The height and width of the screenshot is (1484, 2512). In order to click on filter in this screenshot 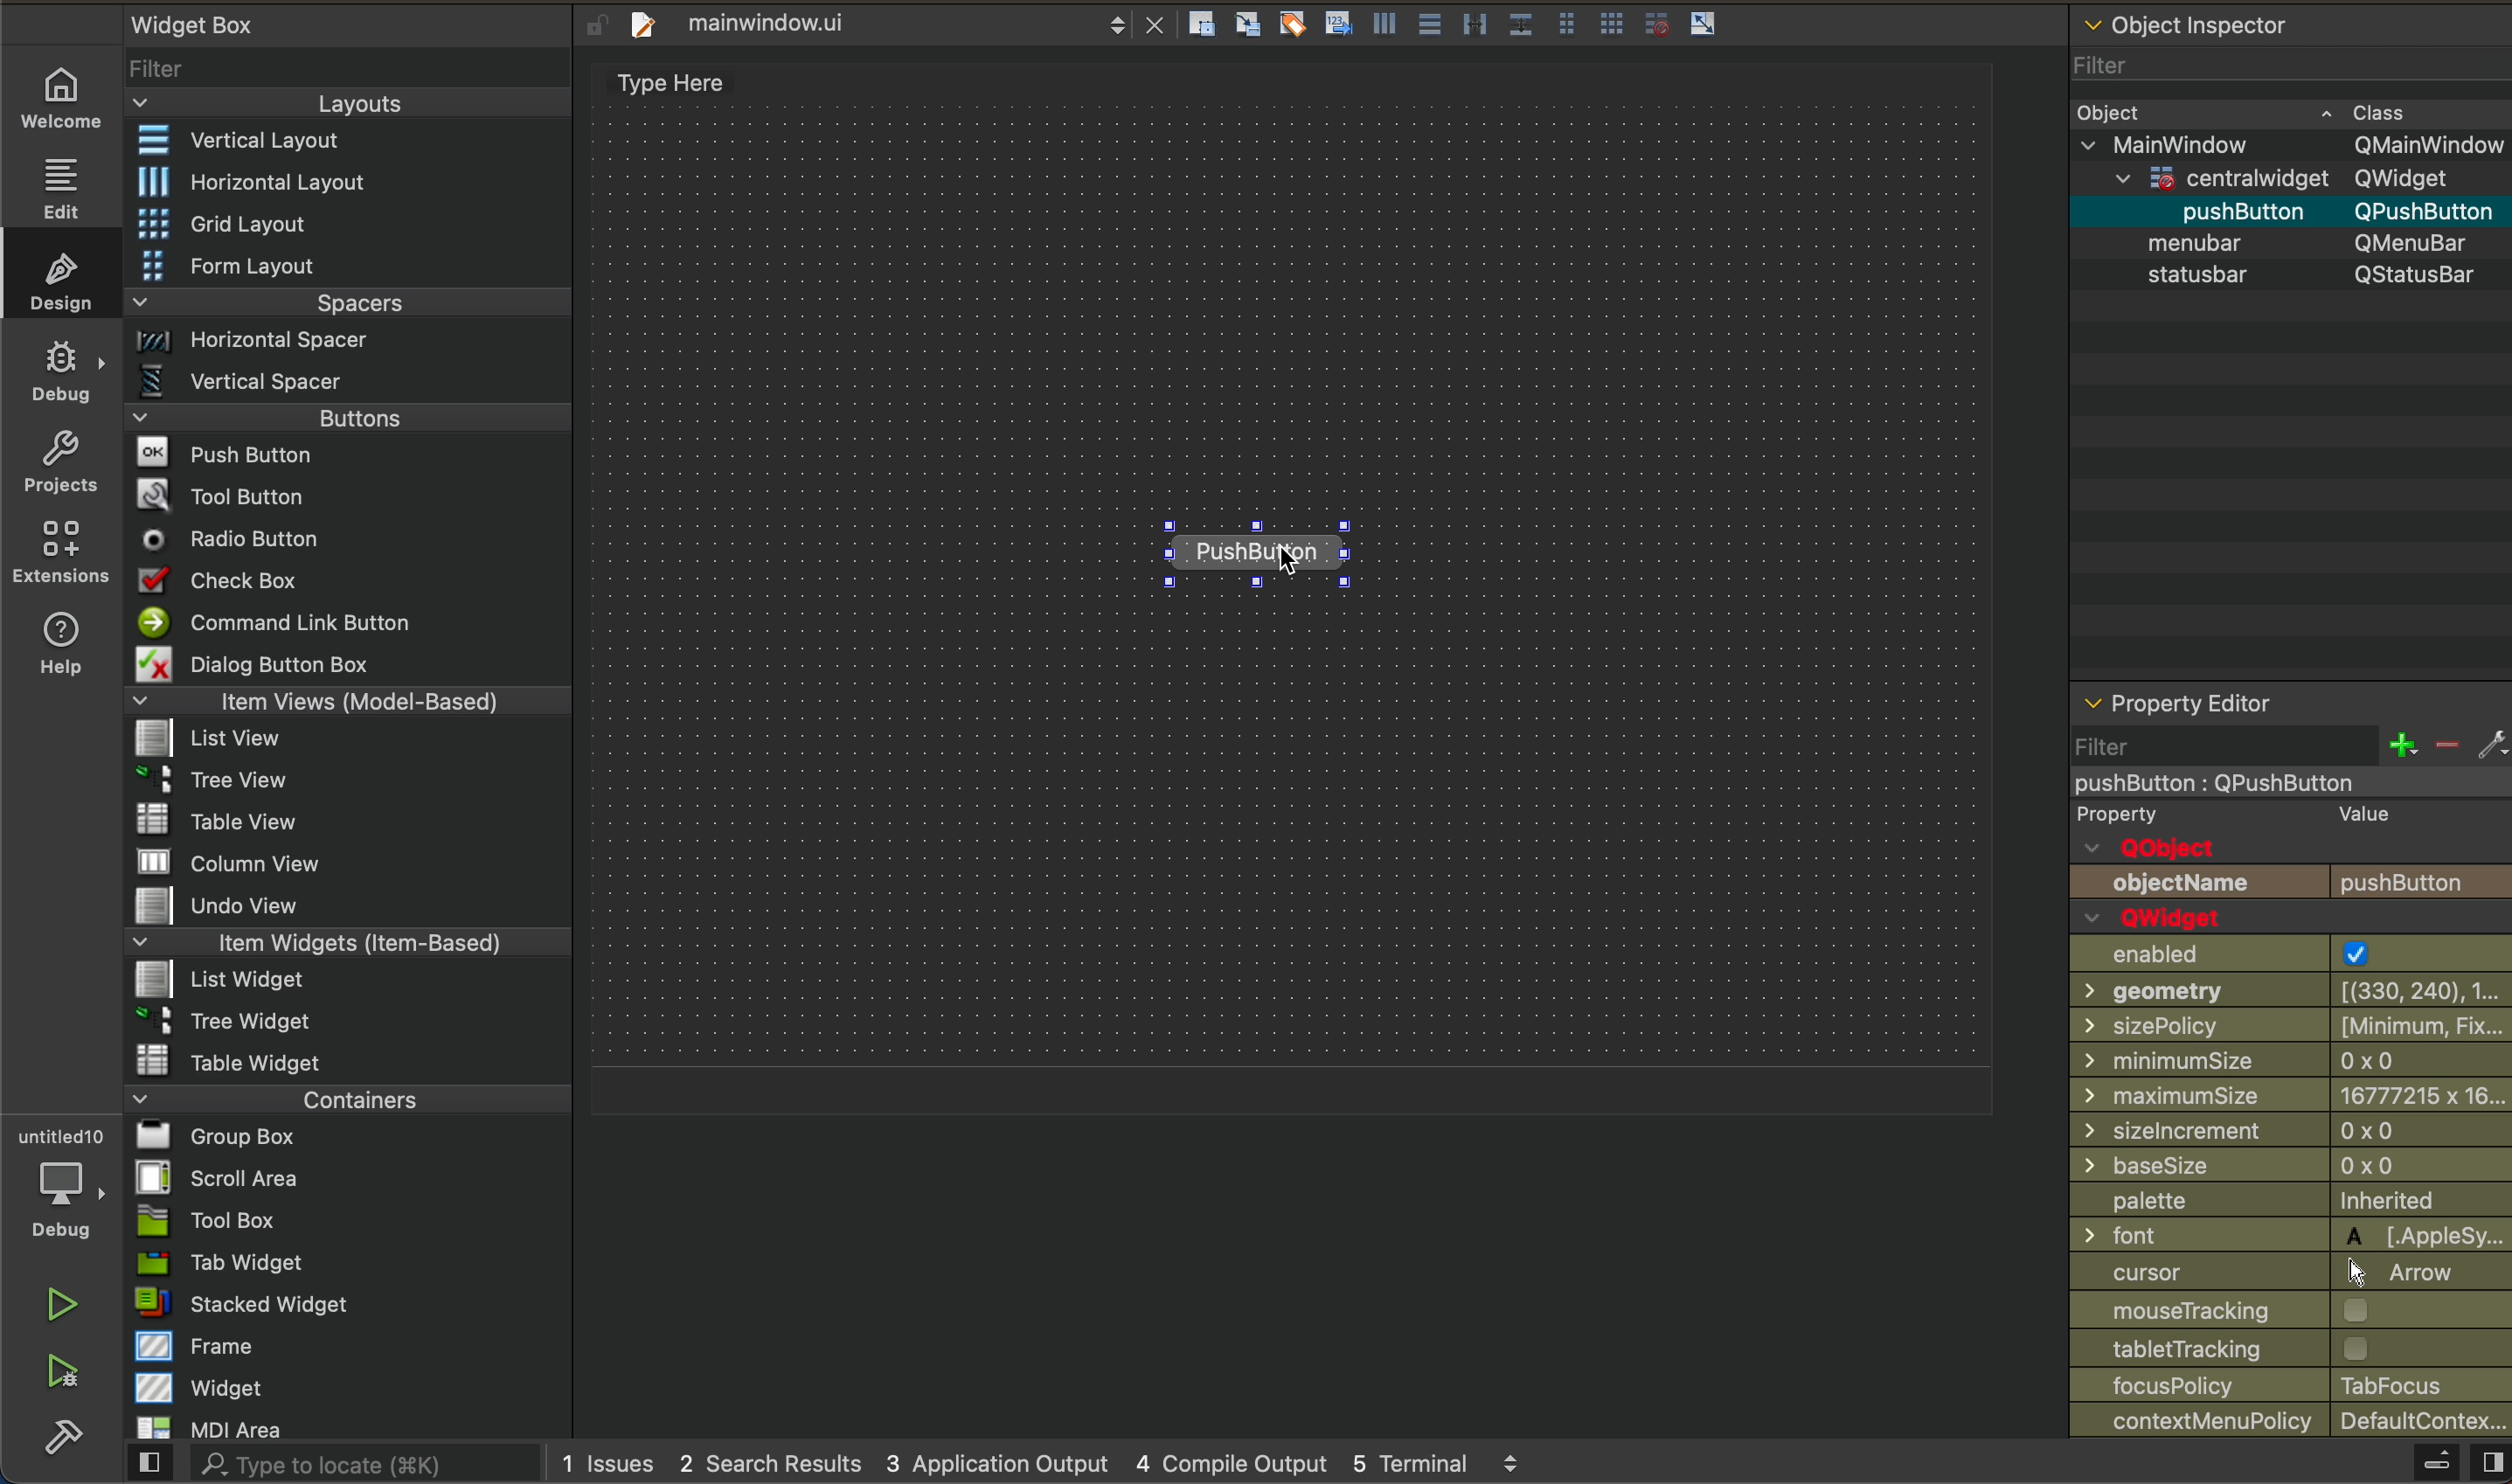, I will do `click(352, 67)`.